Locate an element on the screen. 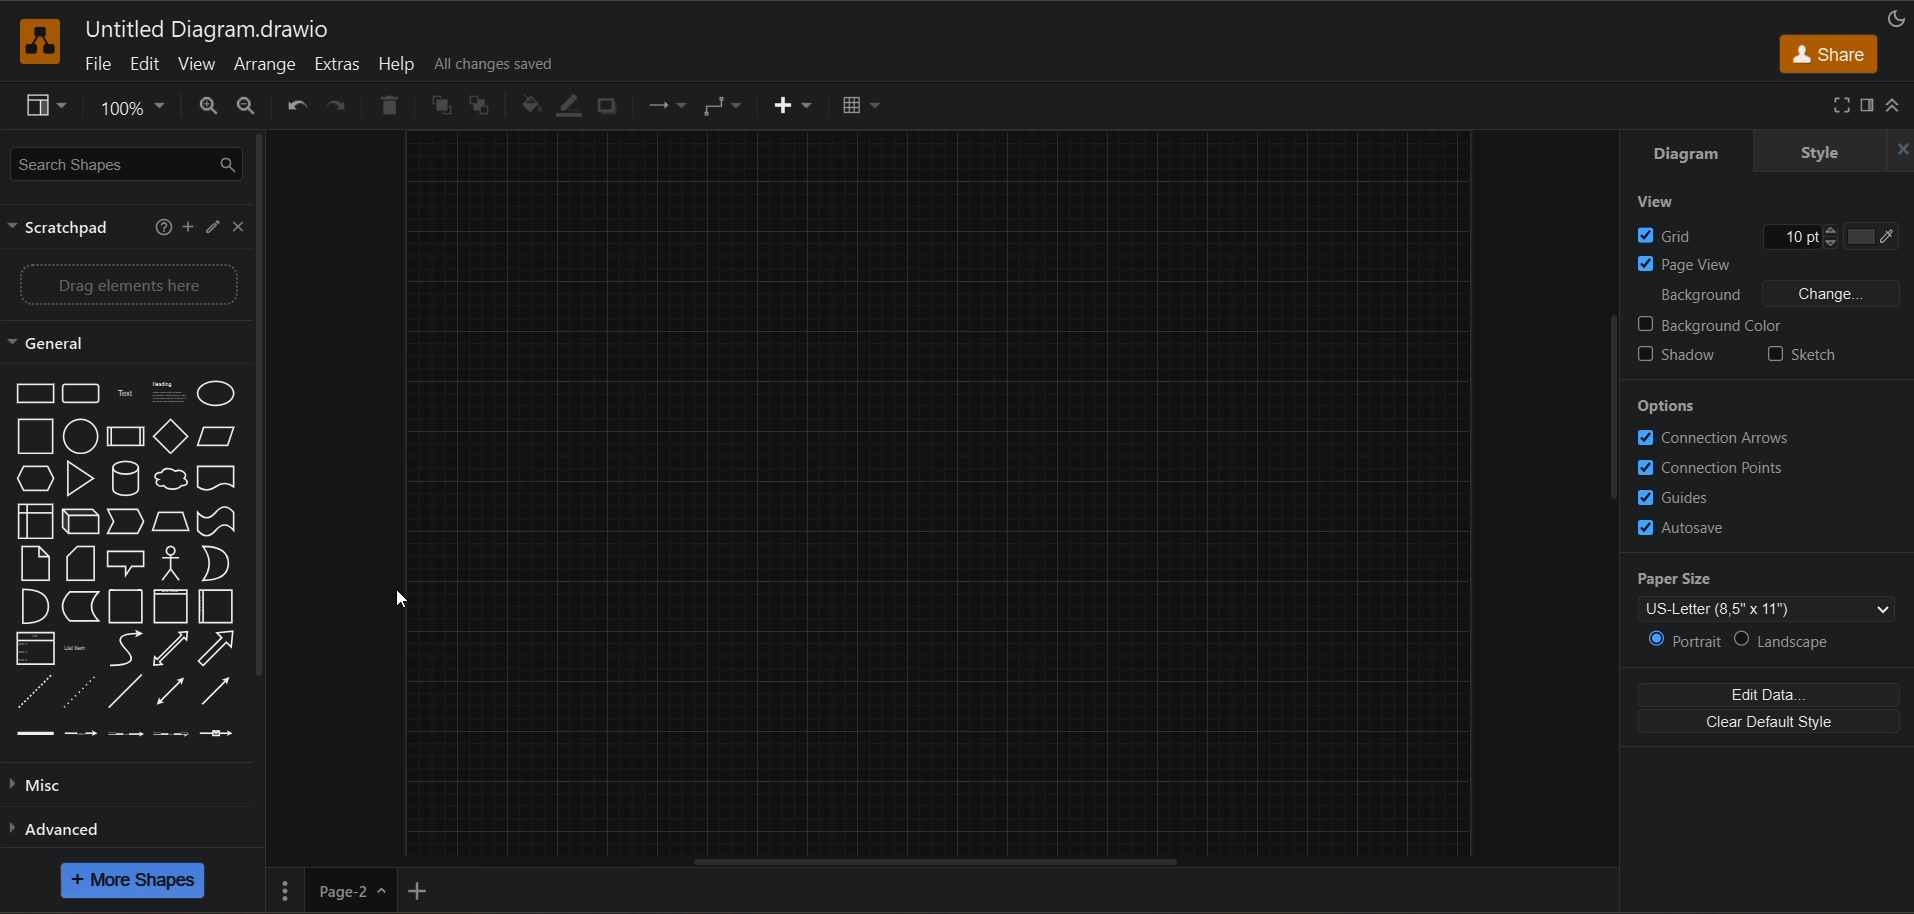  style is located at coordinates (1815, 152).